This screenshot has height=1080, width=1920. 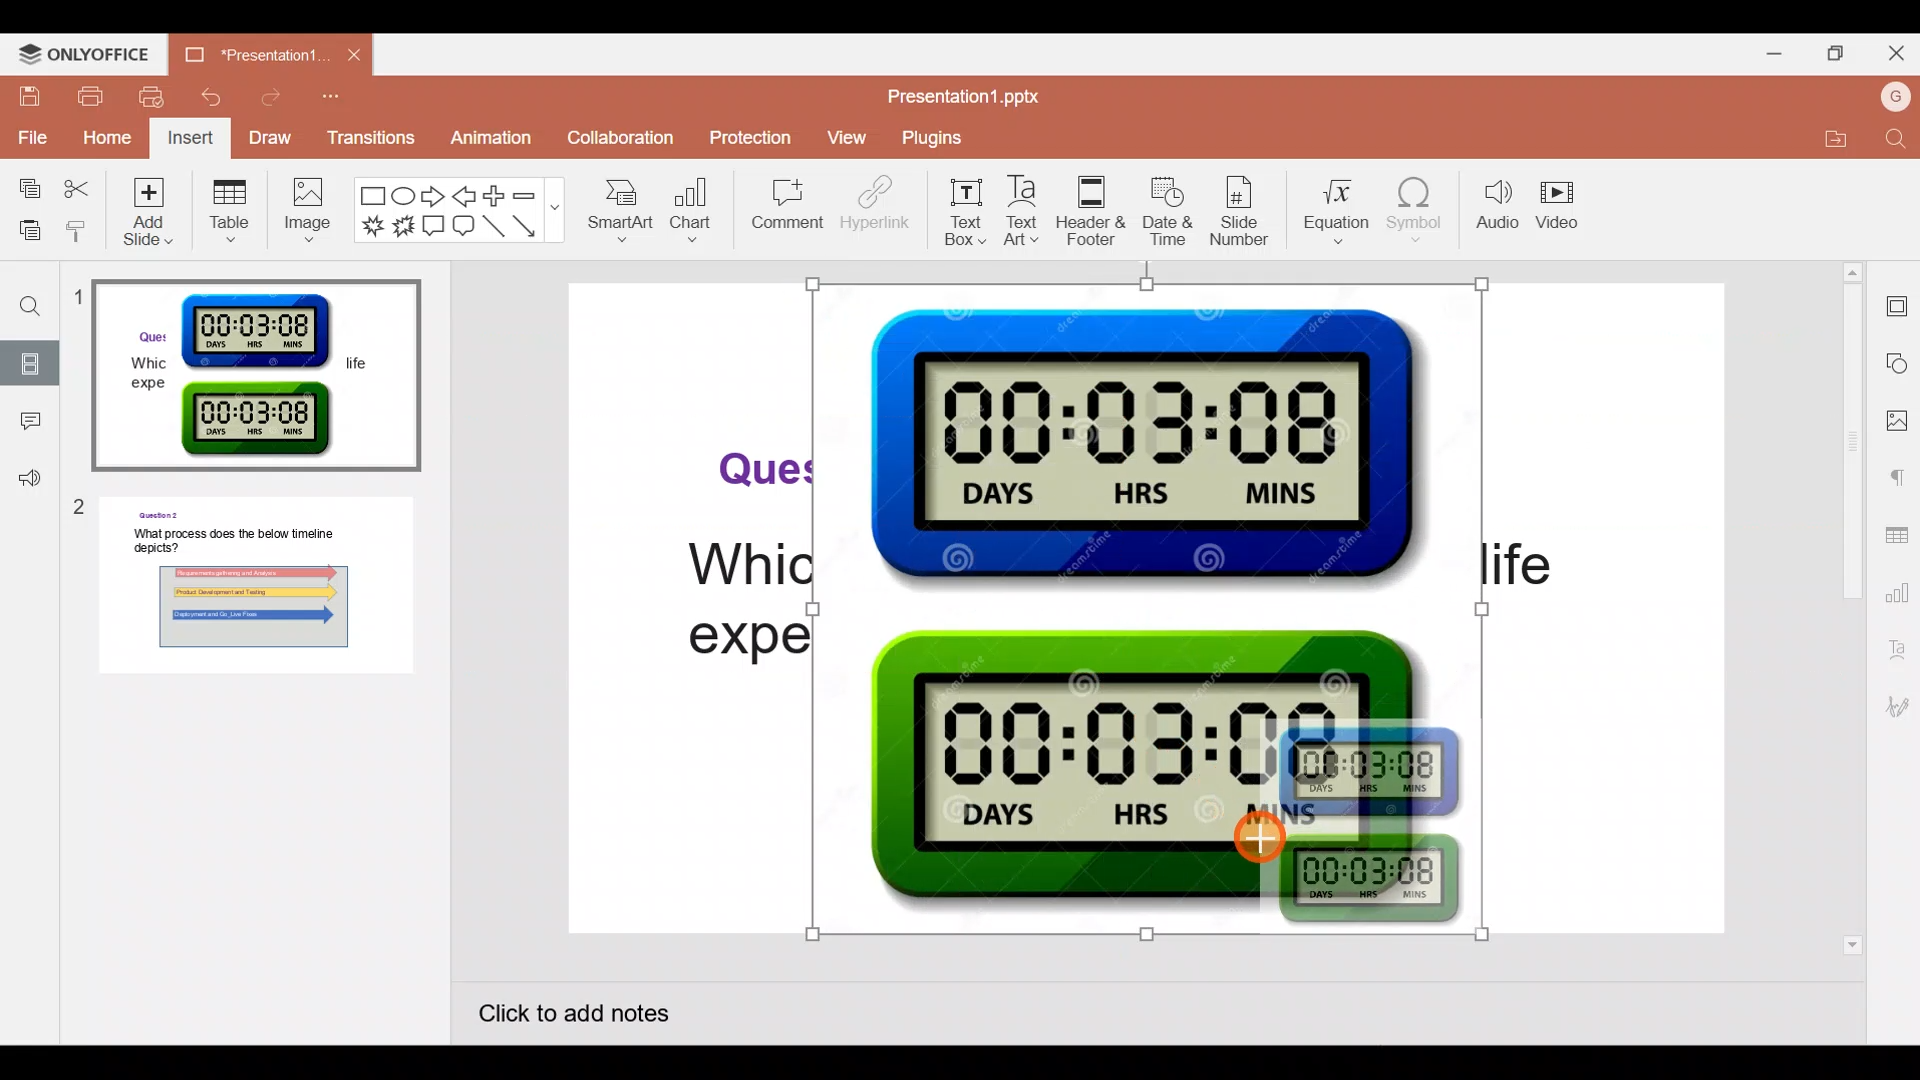 I want to click on Home, so click(x=107, y=137).